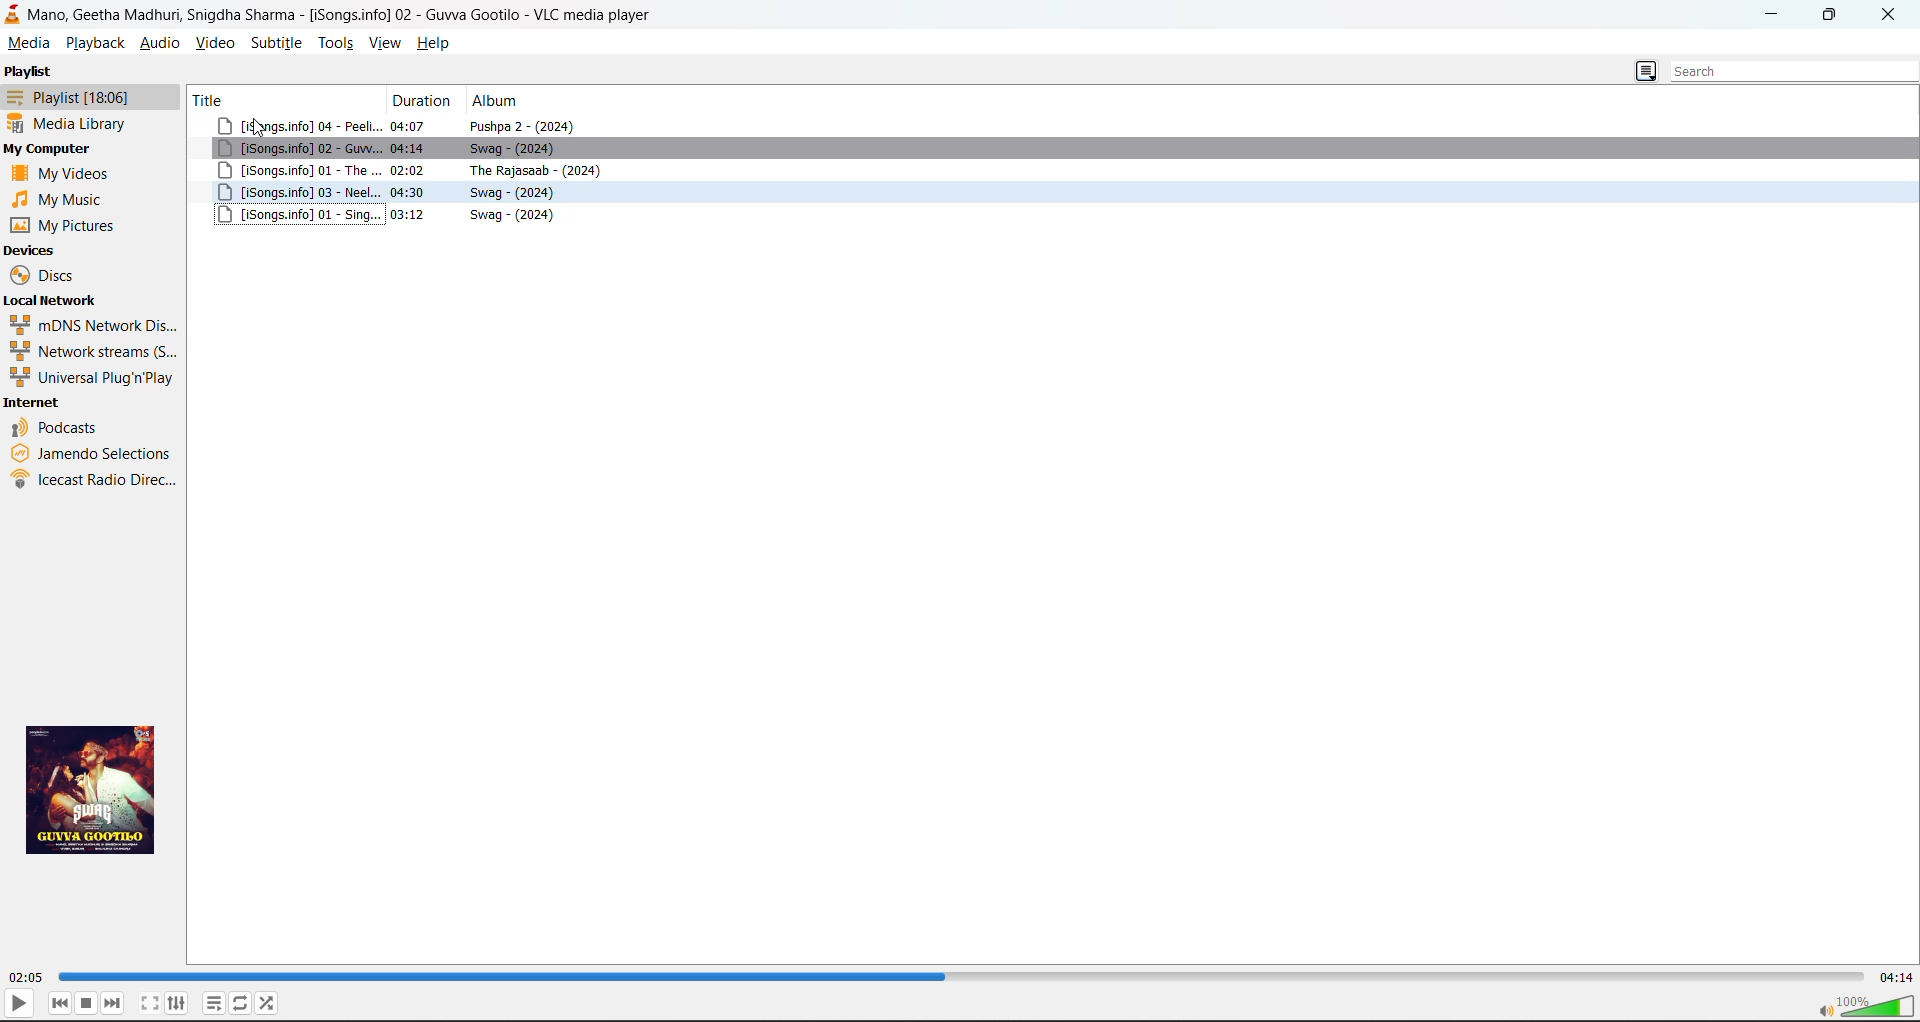  Describe the element at coordinates (241, 1002) in the screenshot. I see `toggle loop` at that location.